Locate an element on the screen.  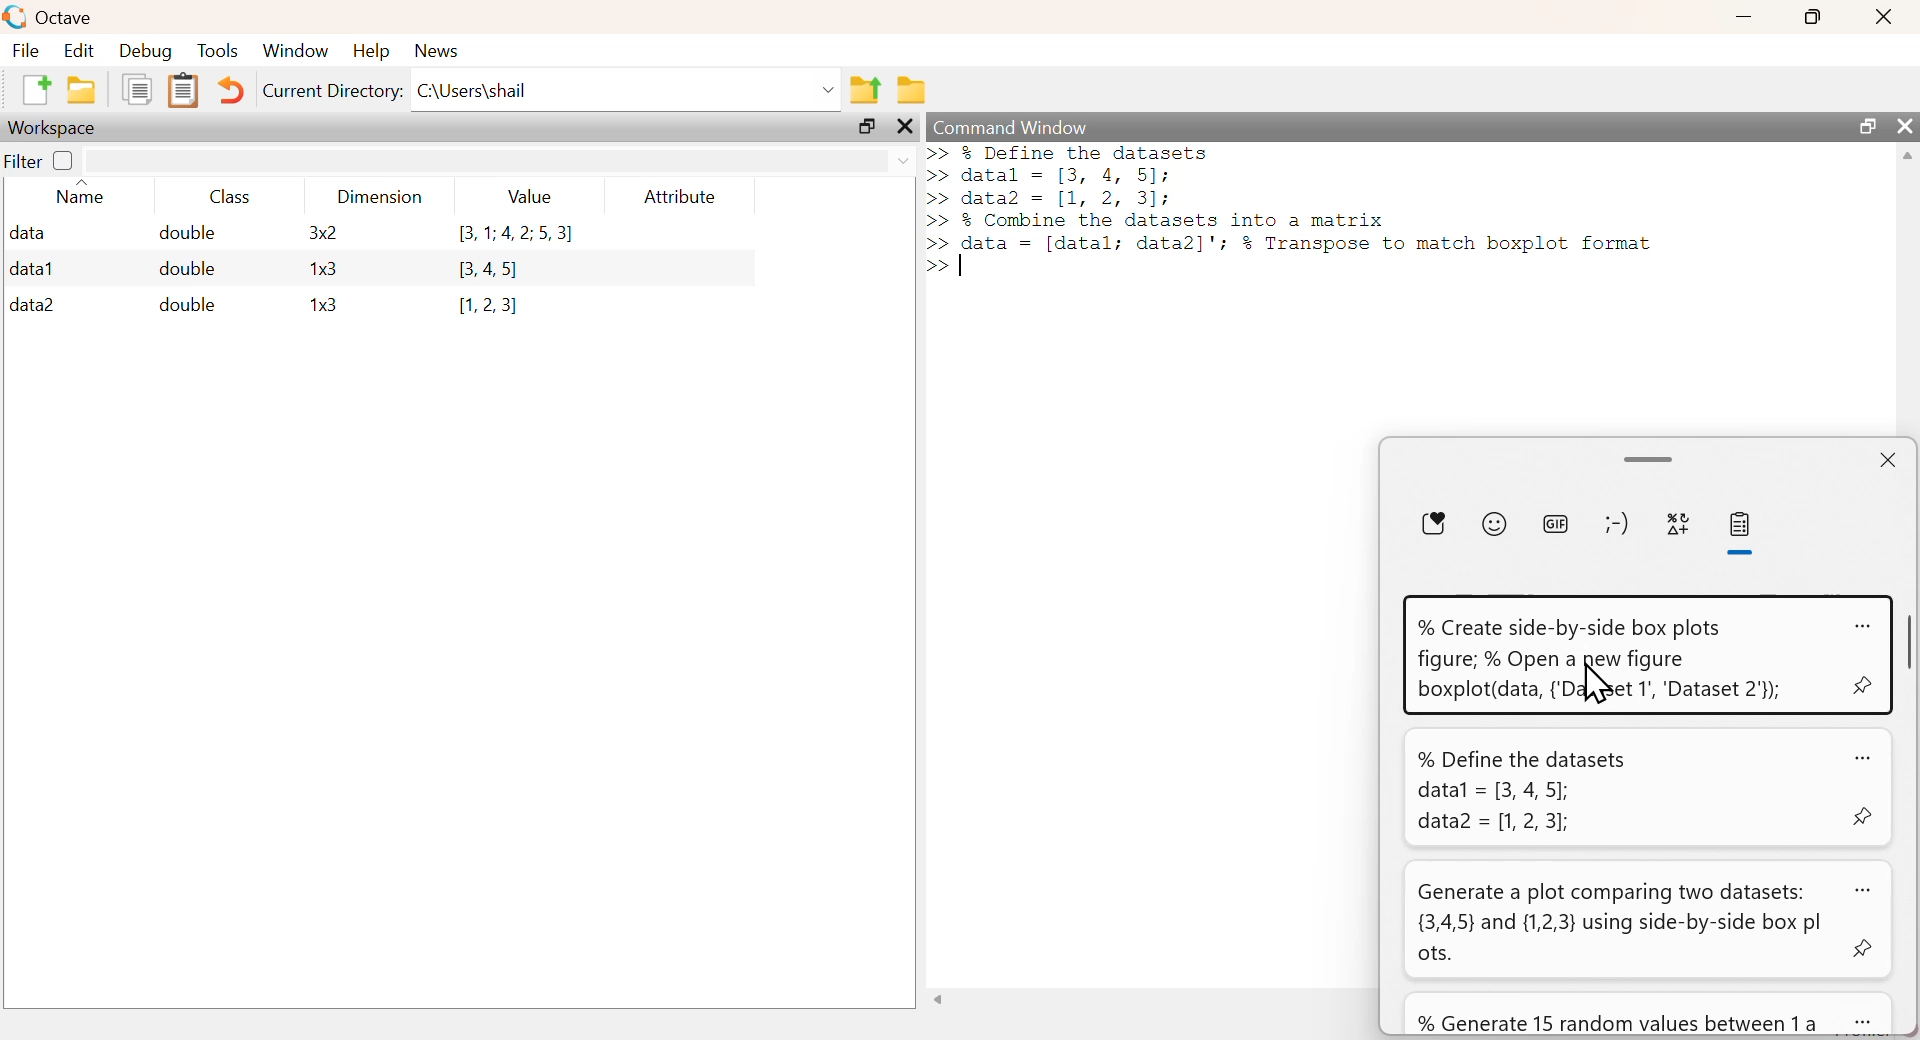
Window is located at coordinates (295, 51).